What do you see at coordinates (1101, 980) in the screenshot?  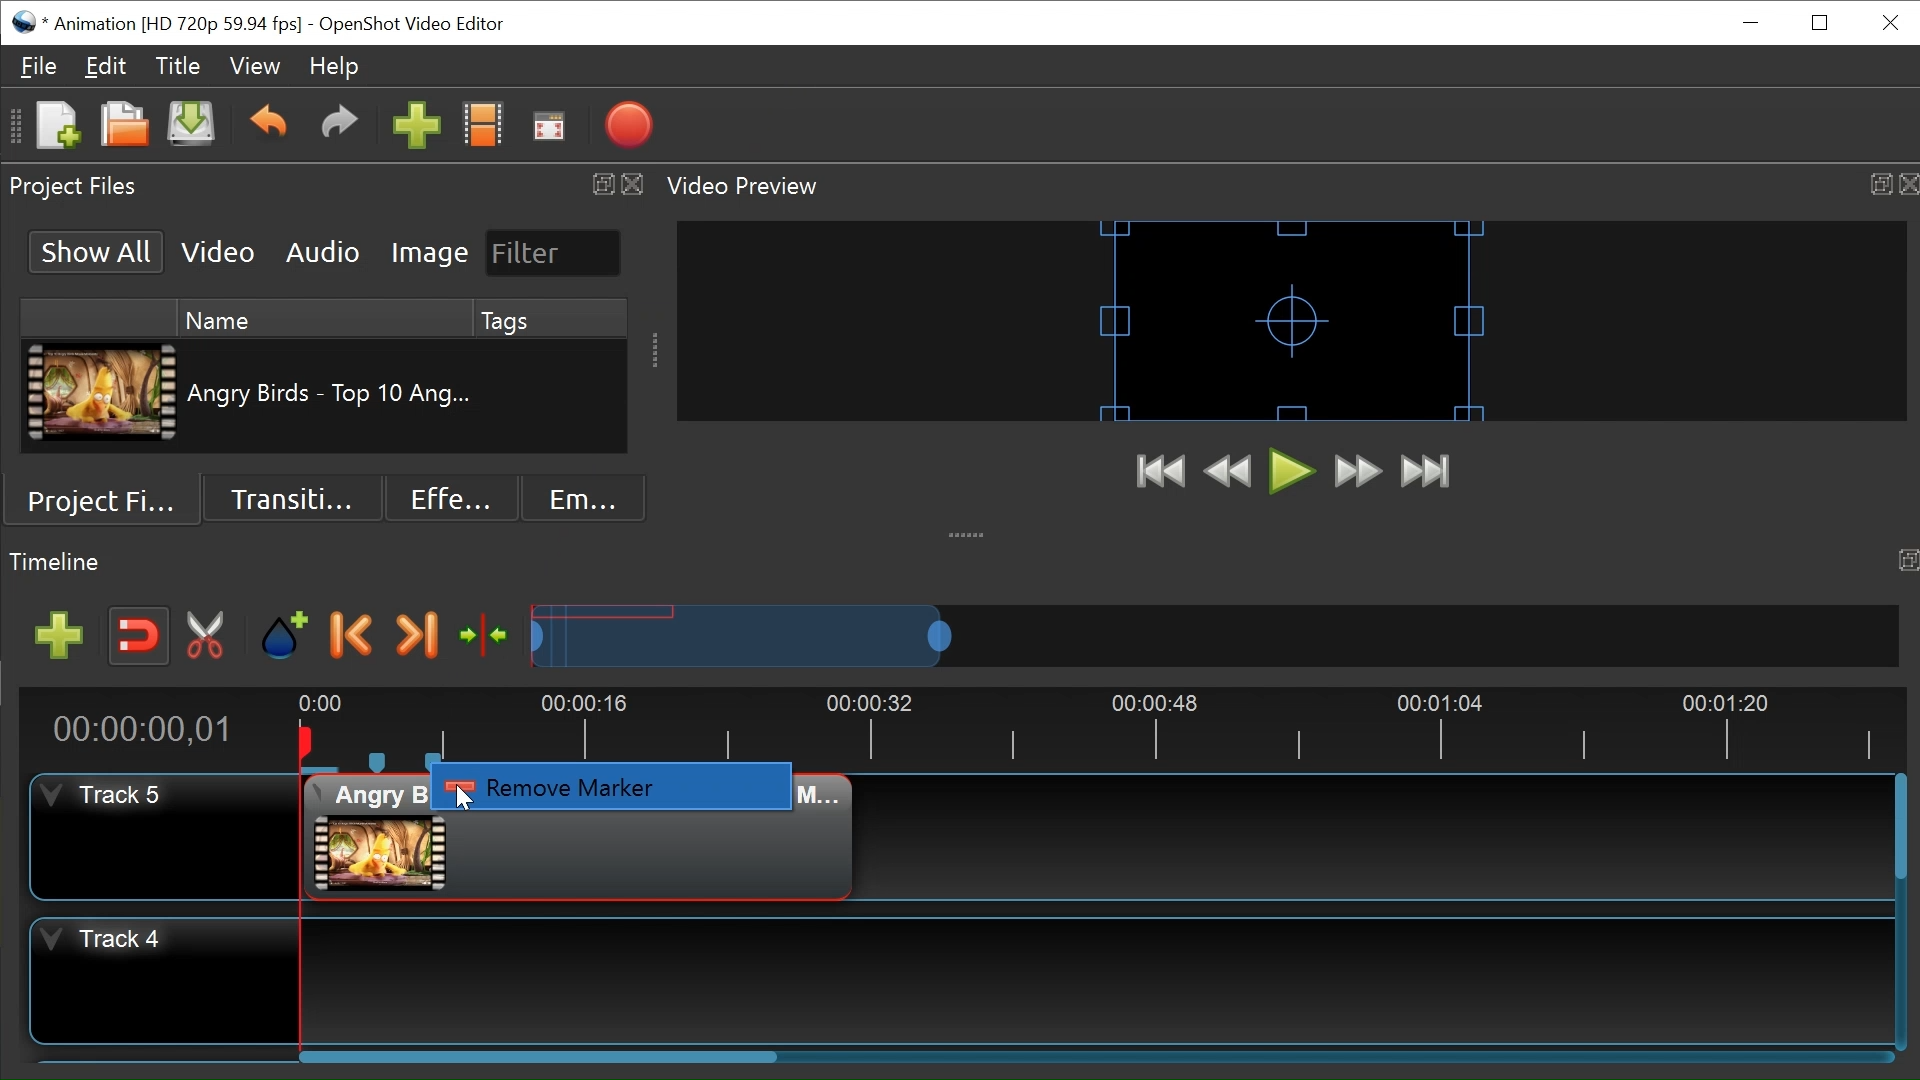 I see `Track Panel` at bounding box center [1101, 980].